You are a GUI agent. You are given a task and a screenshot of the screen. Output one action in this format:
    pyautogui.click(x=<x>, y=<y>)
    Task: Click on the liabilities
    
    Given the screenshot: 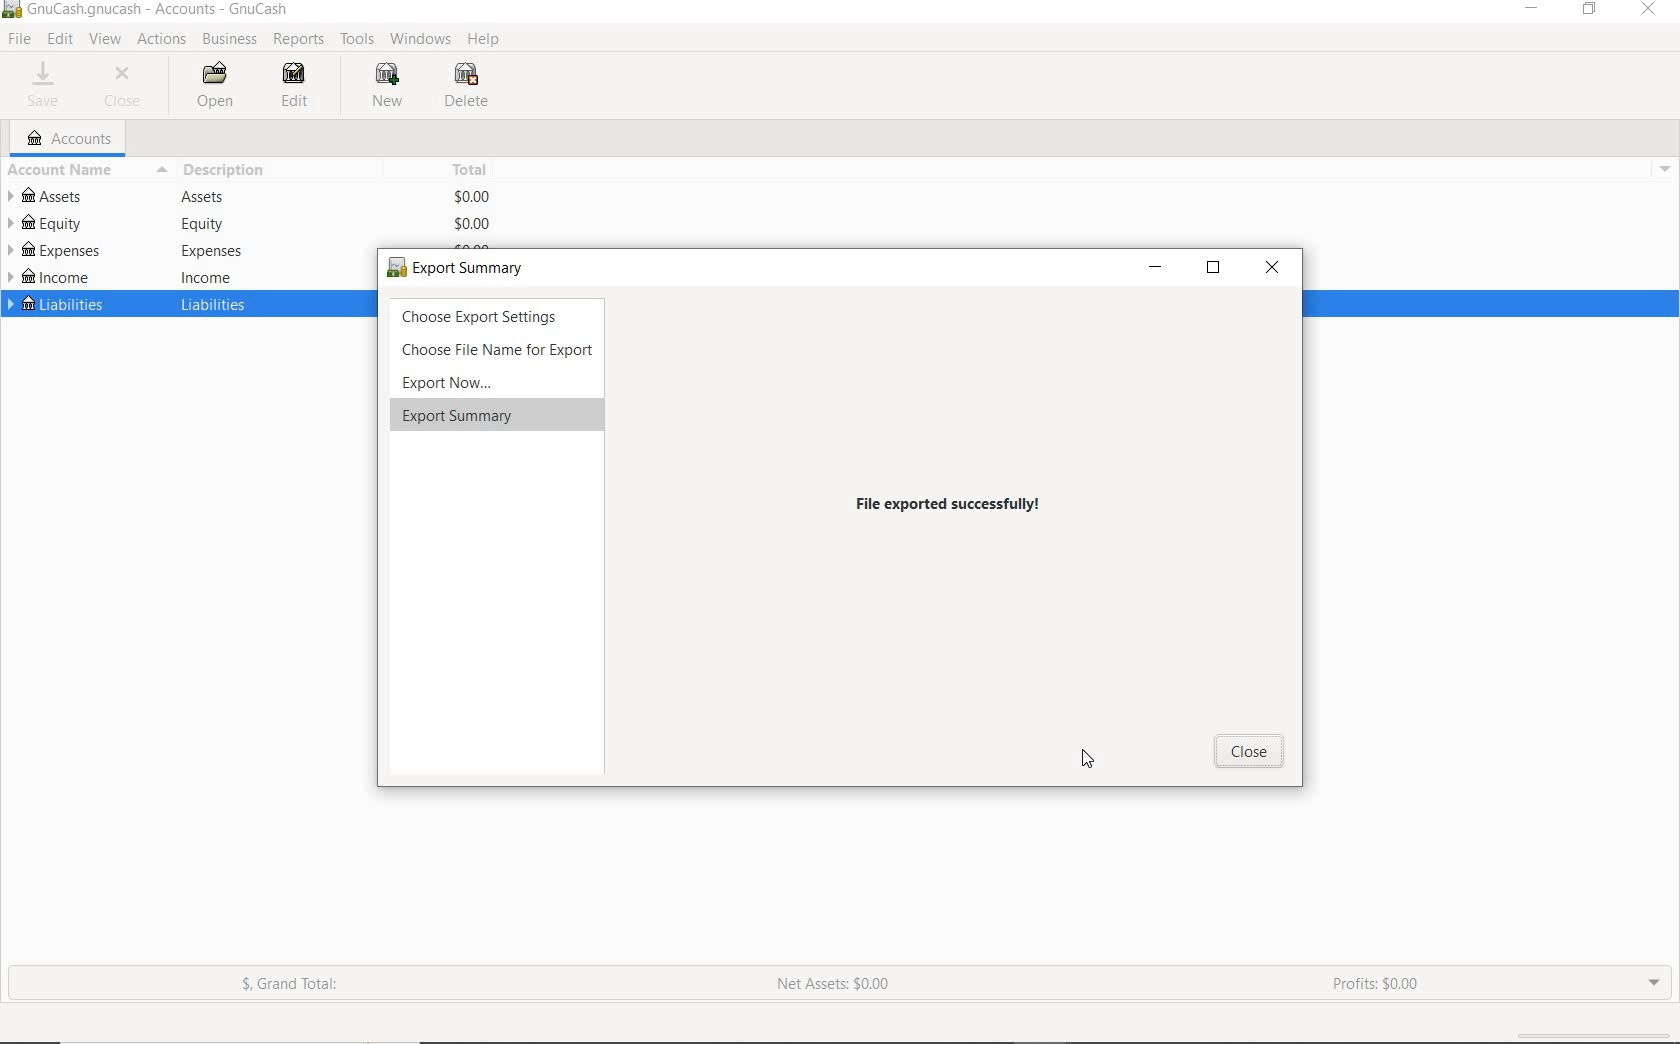 What is the action you would take?
    pyautogui.click(x=217, y=303)
    